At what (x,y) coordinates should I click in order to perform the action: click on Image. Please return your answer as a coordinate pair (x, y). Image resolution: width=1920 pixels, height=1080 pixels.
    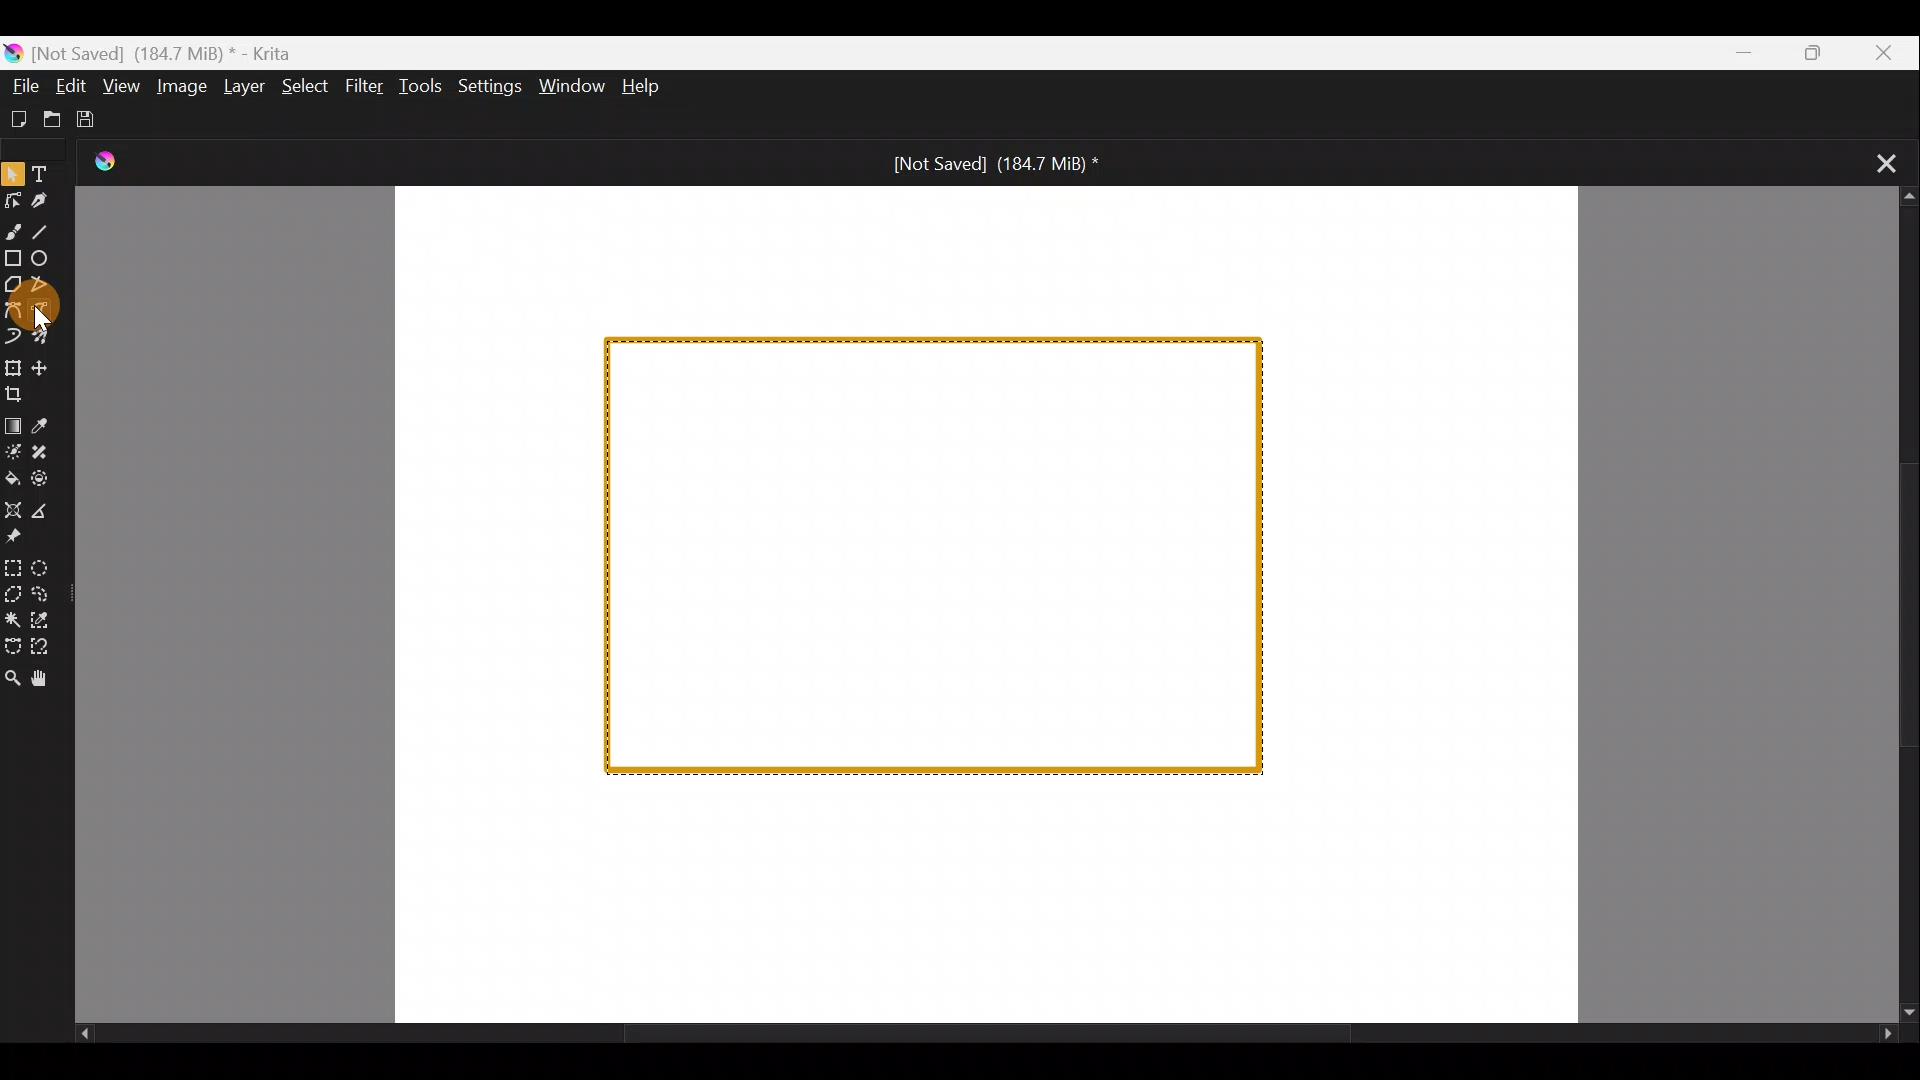
    Looking at the image, I should click on (187, 87).